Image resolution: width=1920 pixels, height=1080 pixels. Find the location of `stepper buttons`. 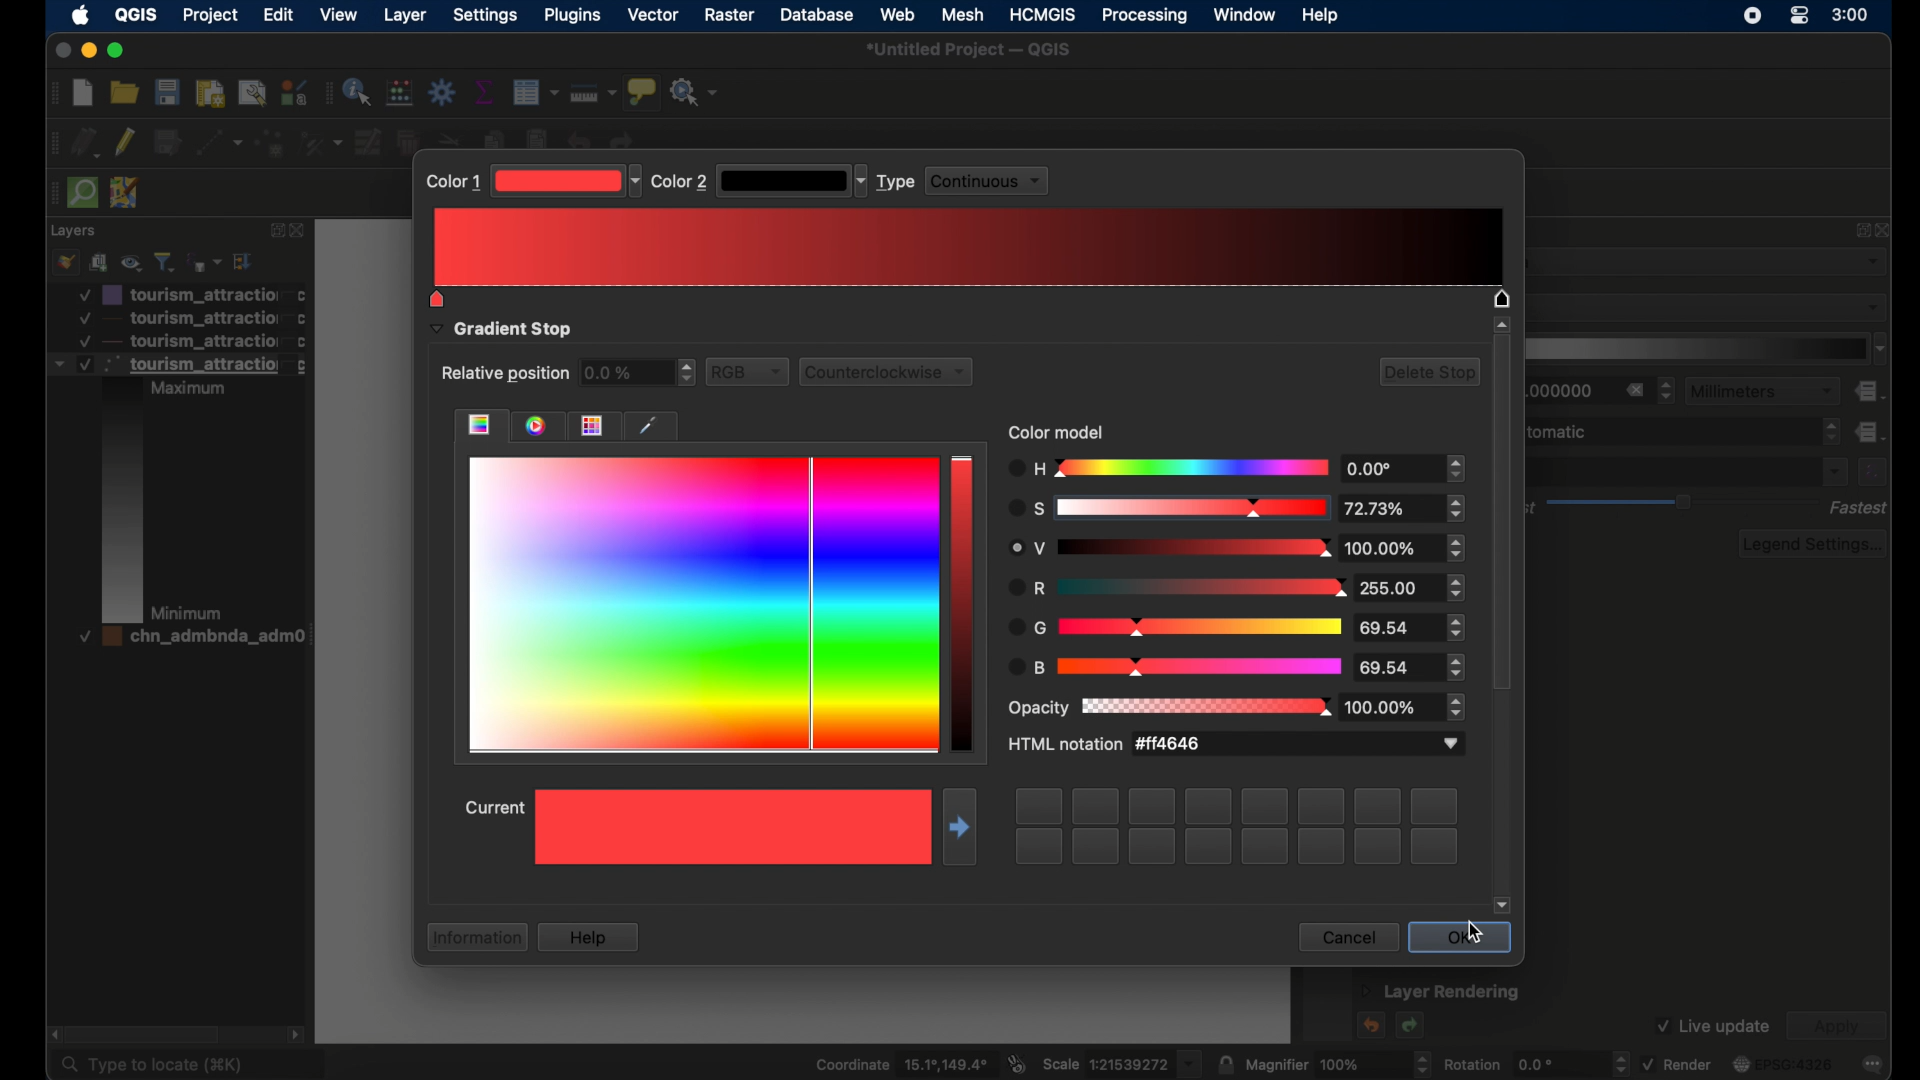

stepper buttons is located at coordinates (1412, 587).